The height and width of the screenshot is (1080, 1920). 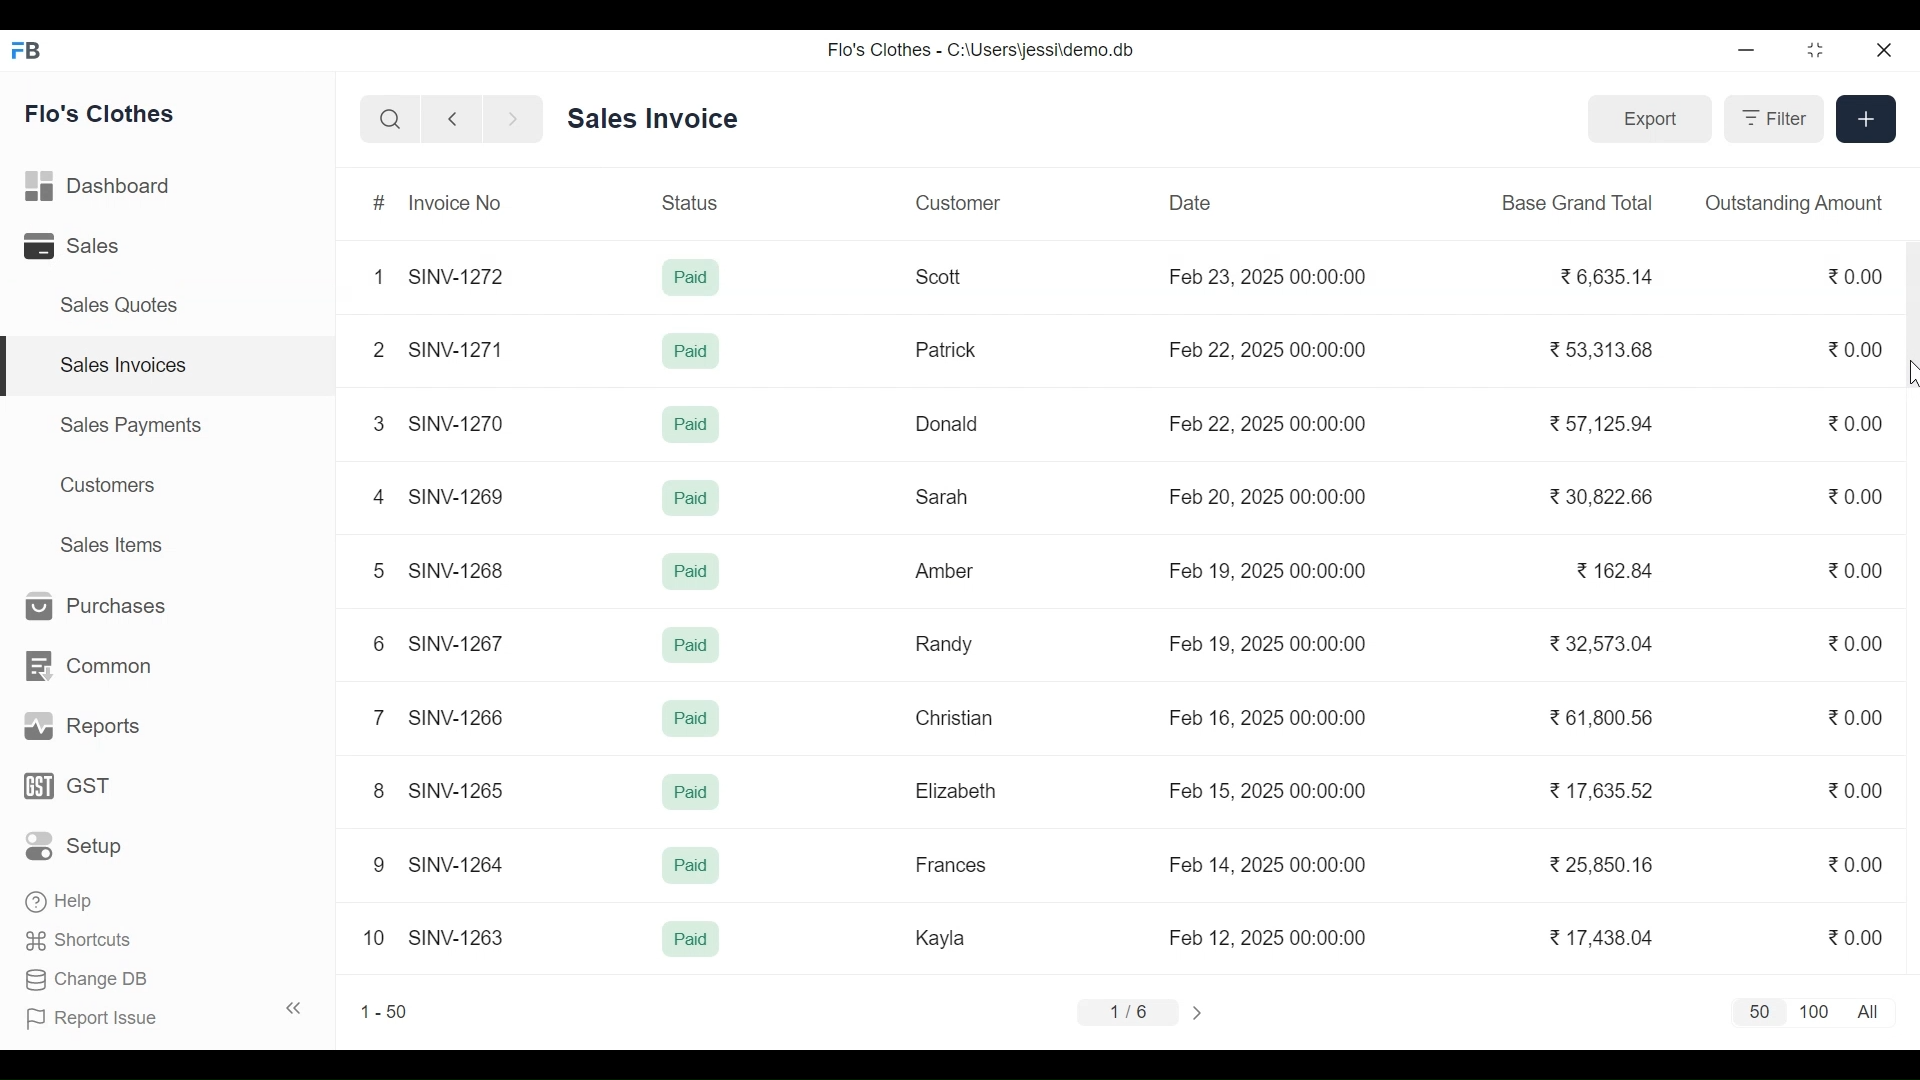 What do you see at coordinates (384, 1011) in the screenshot?
I see `1-50` at bounding box center [384, 1011].